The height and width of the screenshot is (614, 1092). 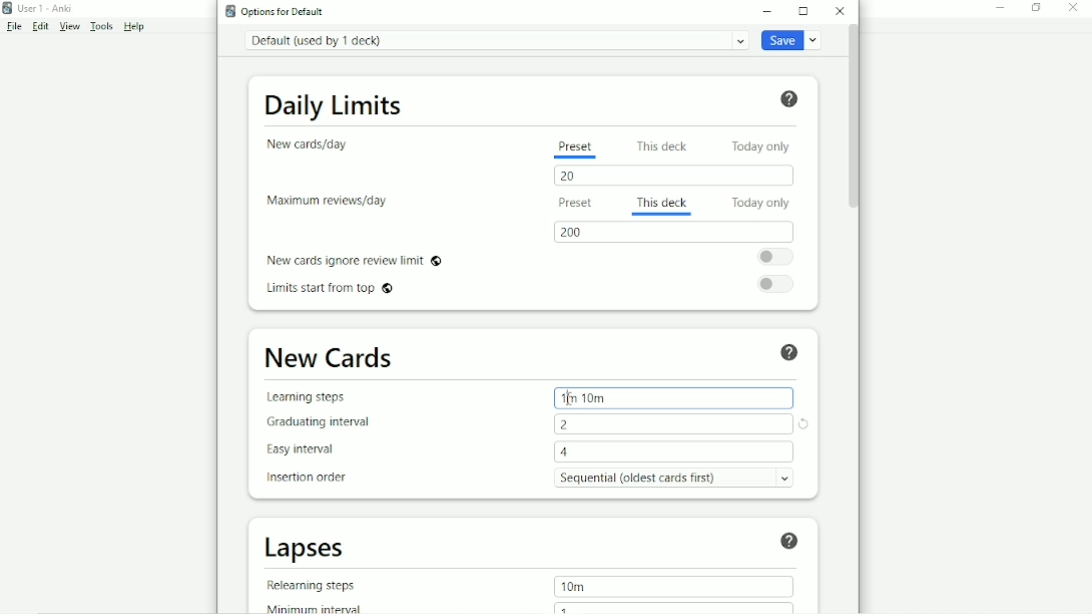 I want to click on Daily Limits, so click(x=334, y=106).